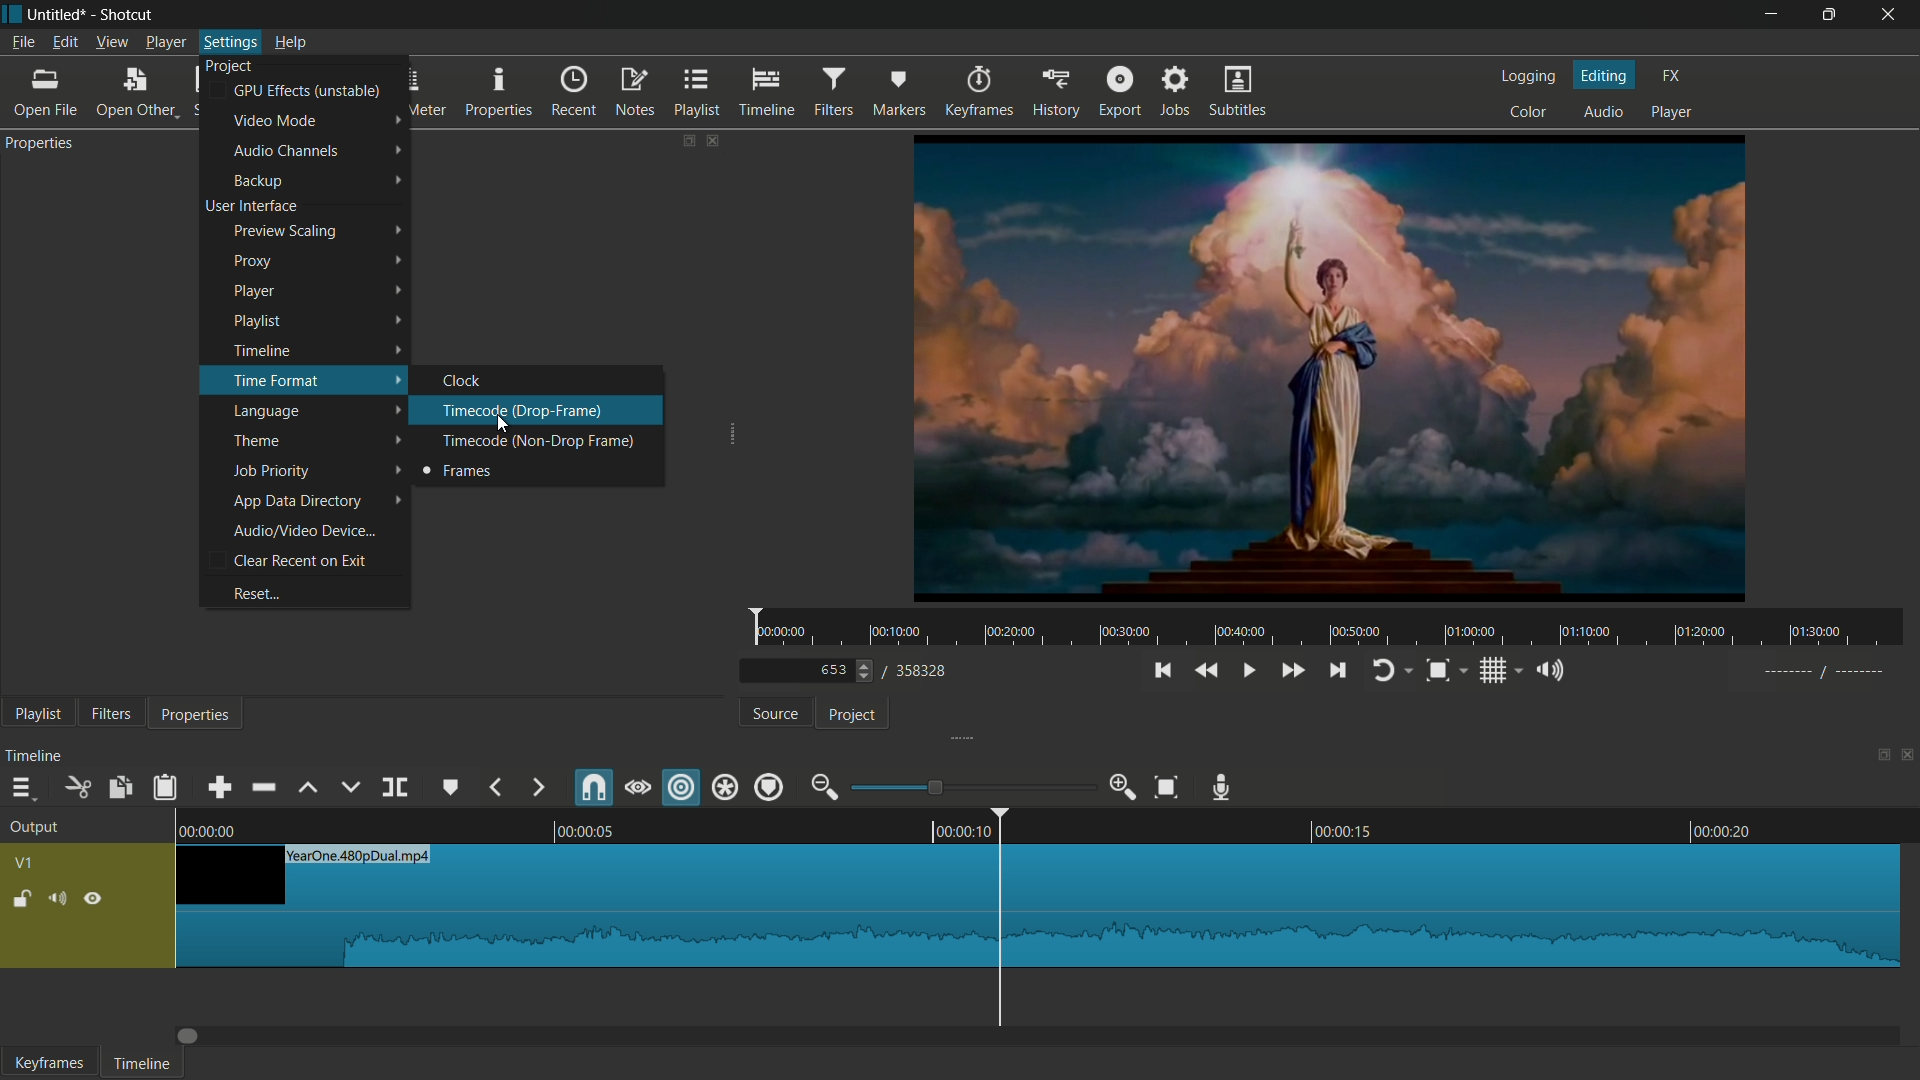 The width and height of the screenshot is (1920, 1080). I want to click on editing, so click(1603, 74).